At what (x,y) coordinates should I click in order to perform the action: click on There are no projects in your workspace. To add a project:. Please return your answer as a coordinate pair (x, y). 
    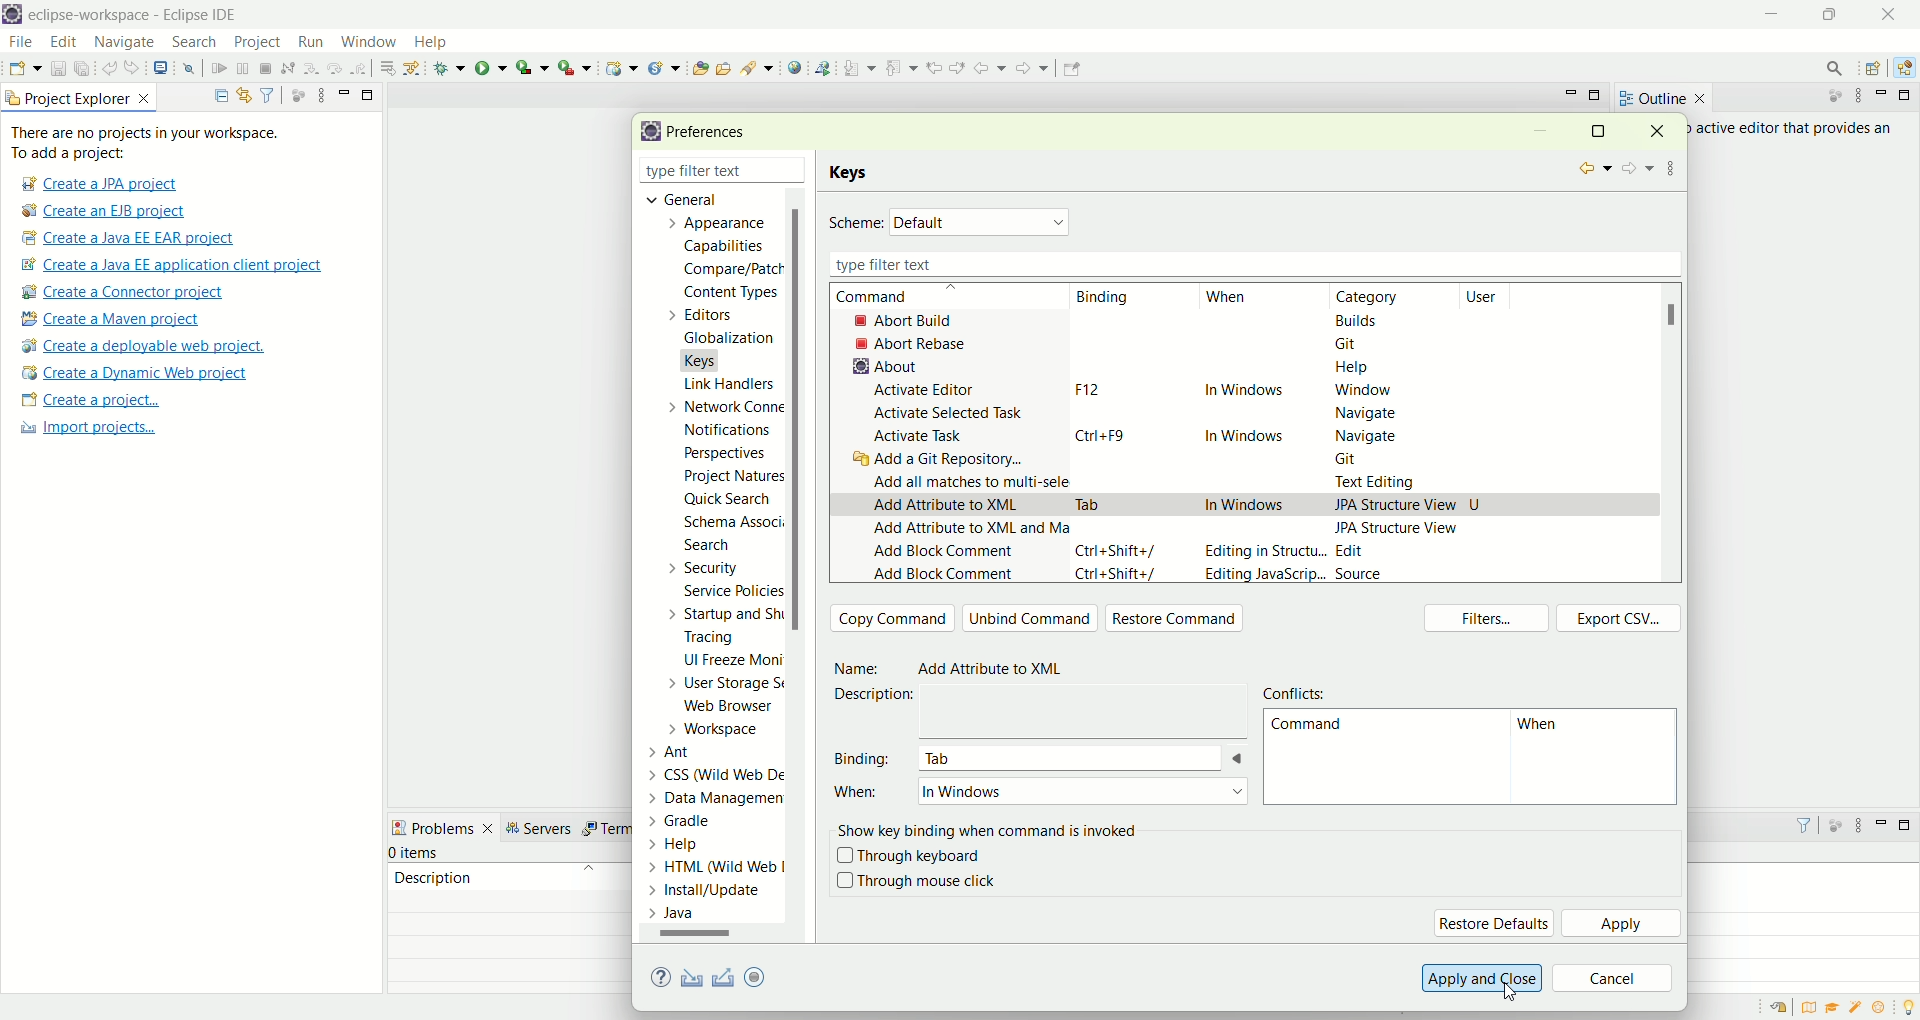
    Looking at the image, I should click on (150, 143).